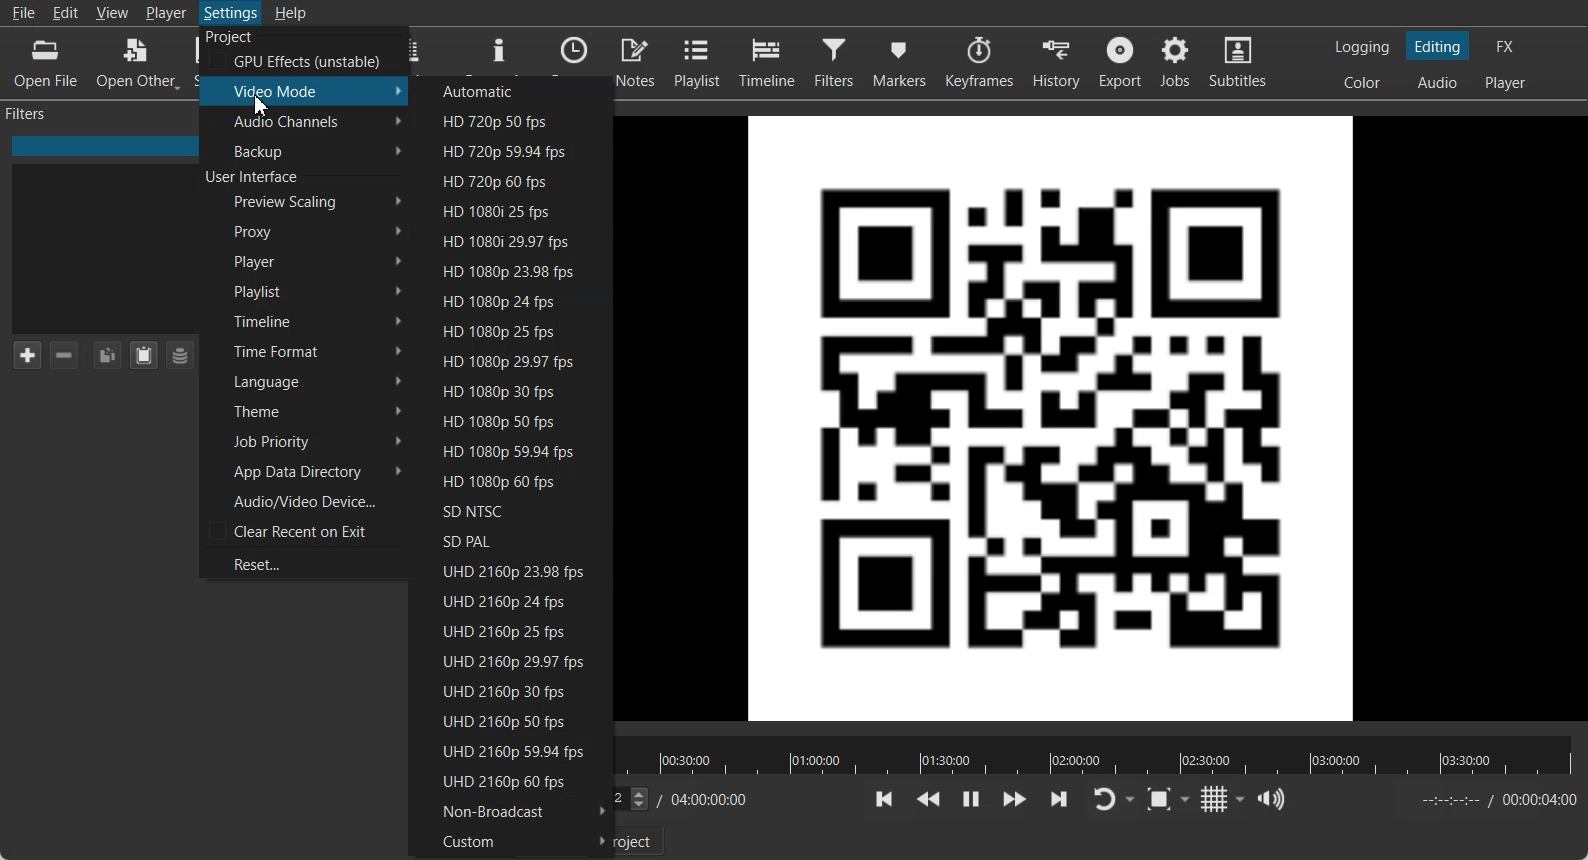  What do you see at coordinates (305, 261) in the screenshot?
I see `Player` at bounding box center [305, 261].